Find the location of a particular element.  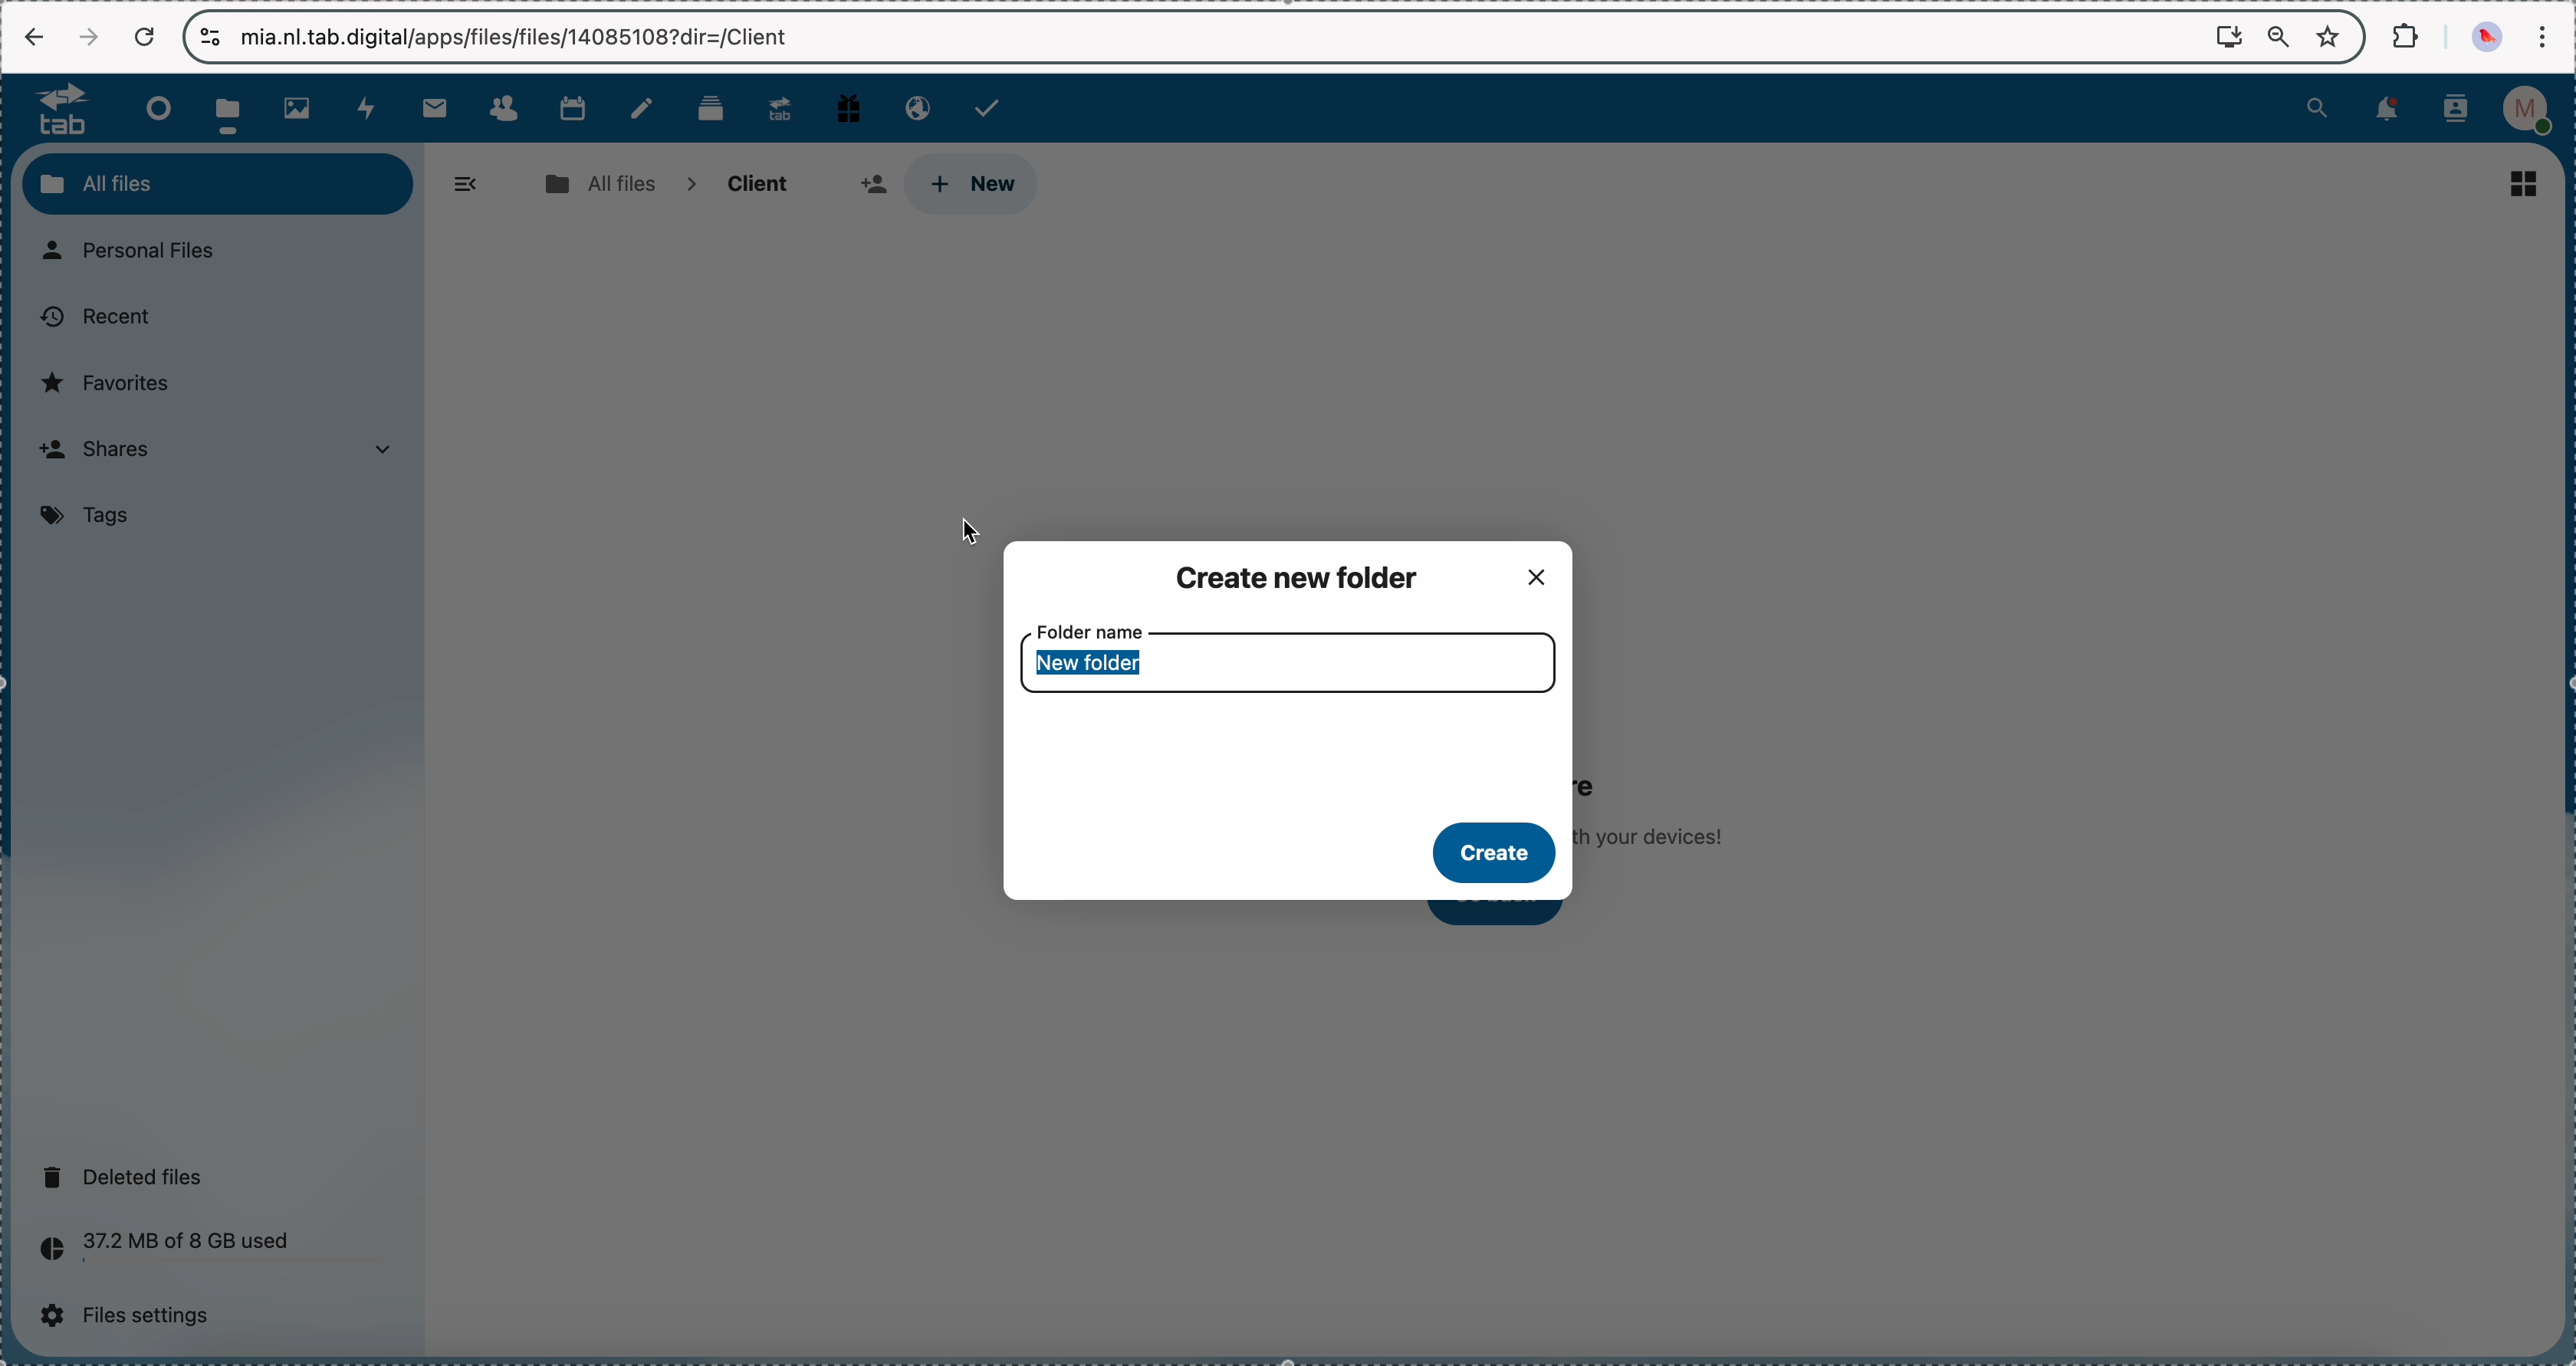

deleted files is located at coordinates (129, 1176).